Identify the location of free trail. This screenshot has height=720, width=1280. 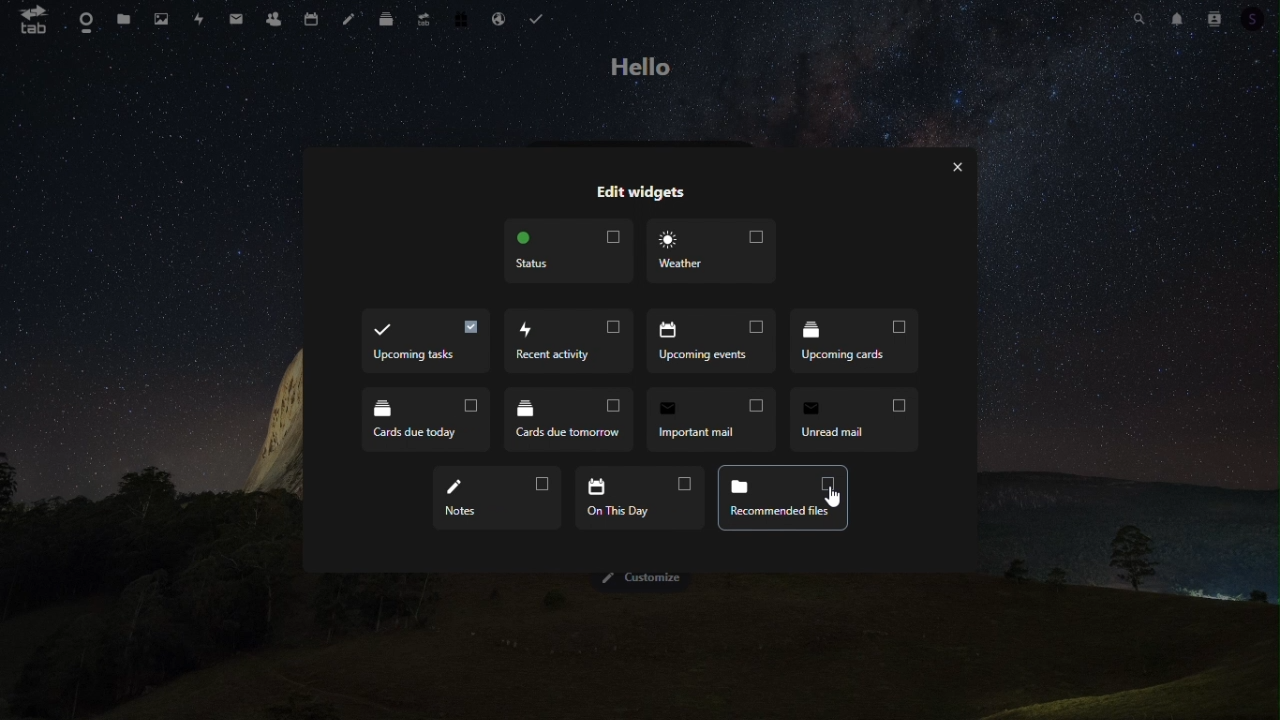
(457, 17).